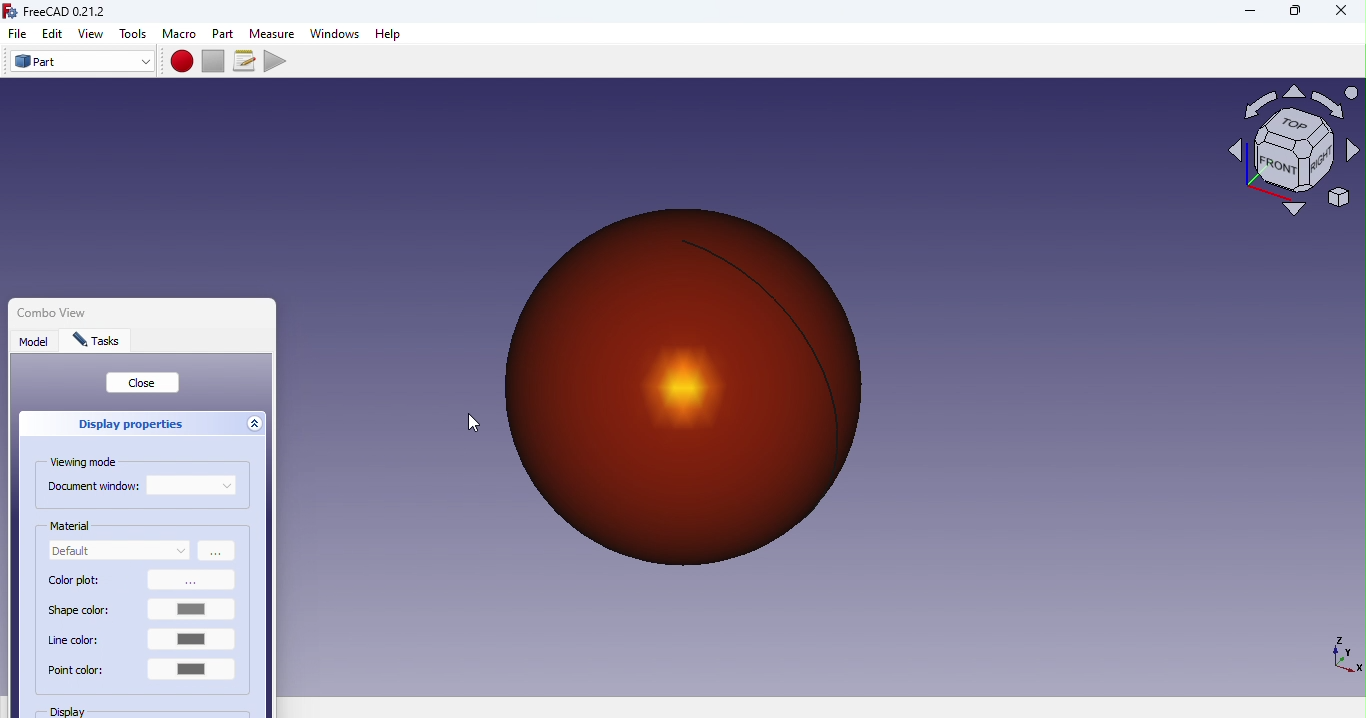 Image resolution: width=1366 pixels, height=718 pixels. I want to click on Show more, so click(218, 551).